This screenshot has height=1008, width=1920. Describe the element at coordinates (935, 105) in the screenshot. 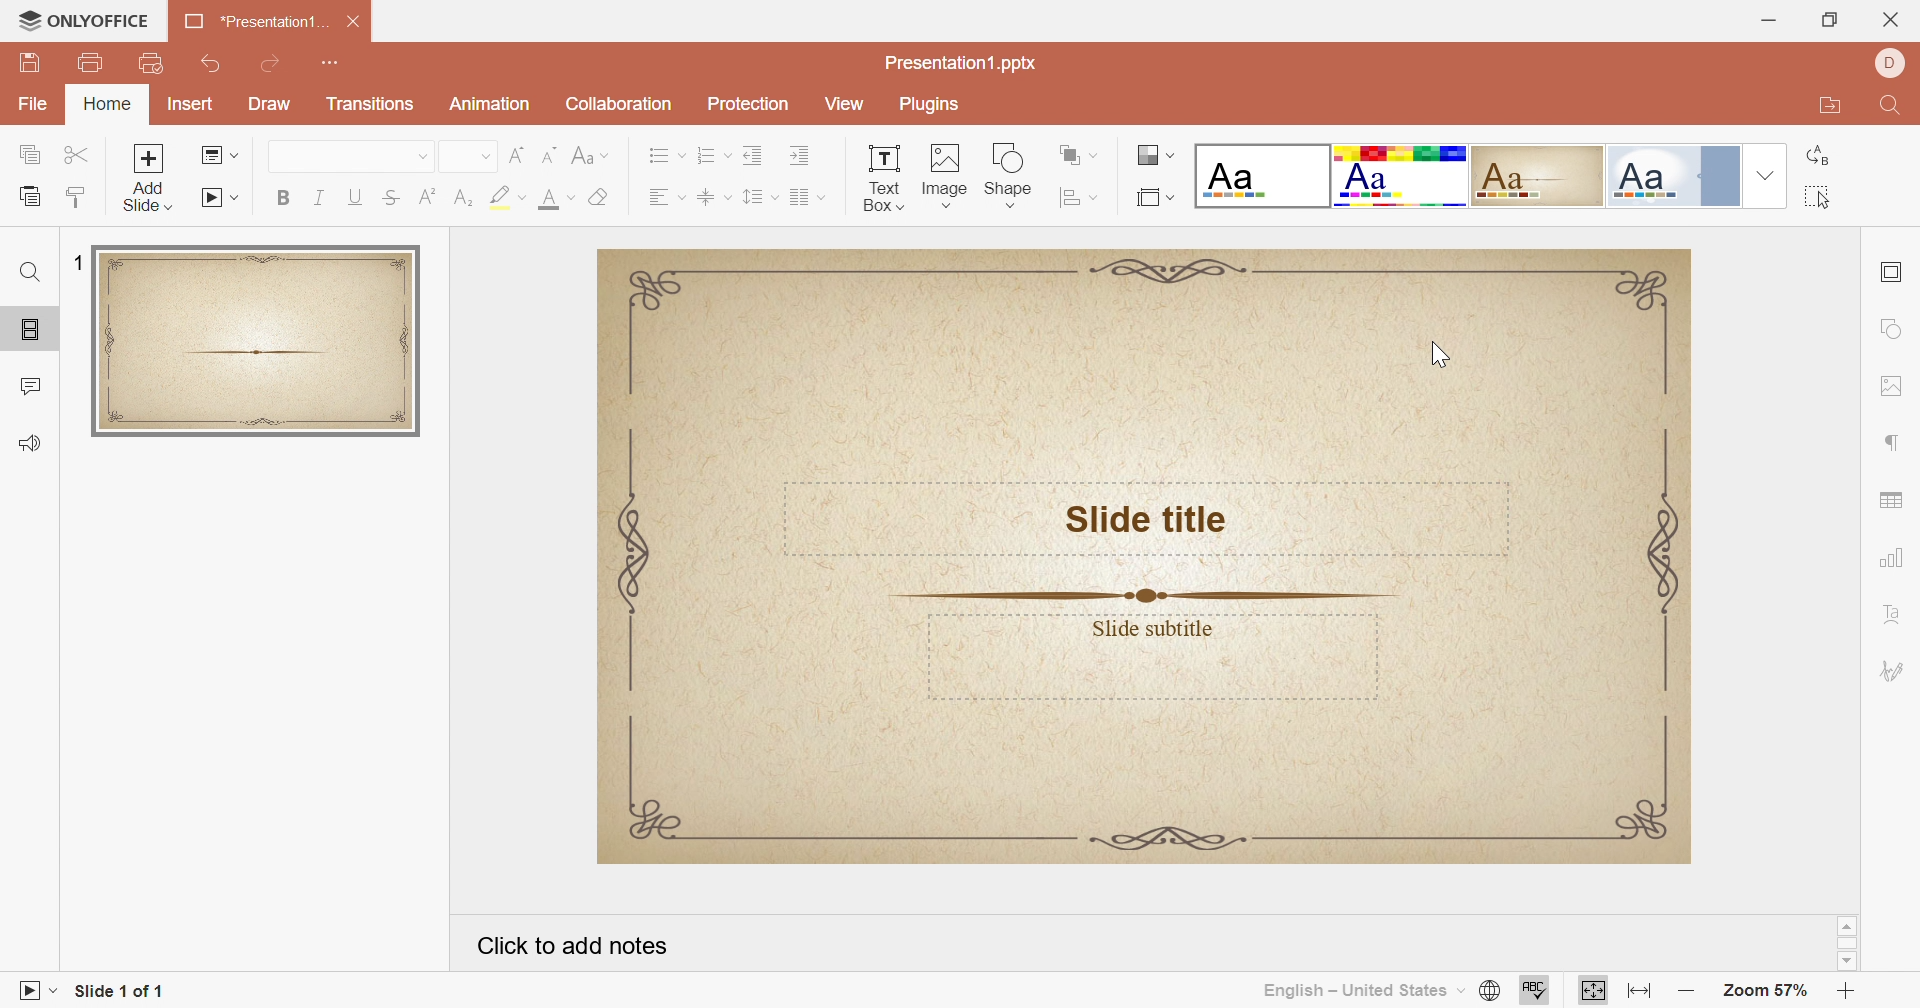

I see `Plugins` at that location.